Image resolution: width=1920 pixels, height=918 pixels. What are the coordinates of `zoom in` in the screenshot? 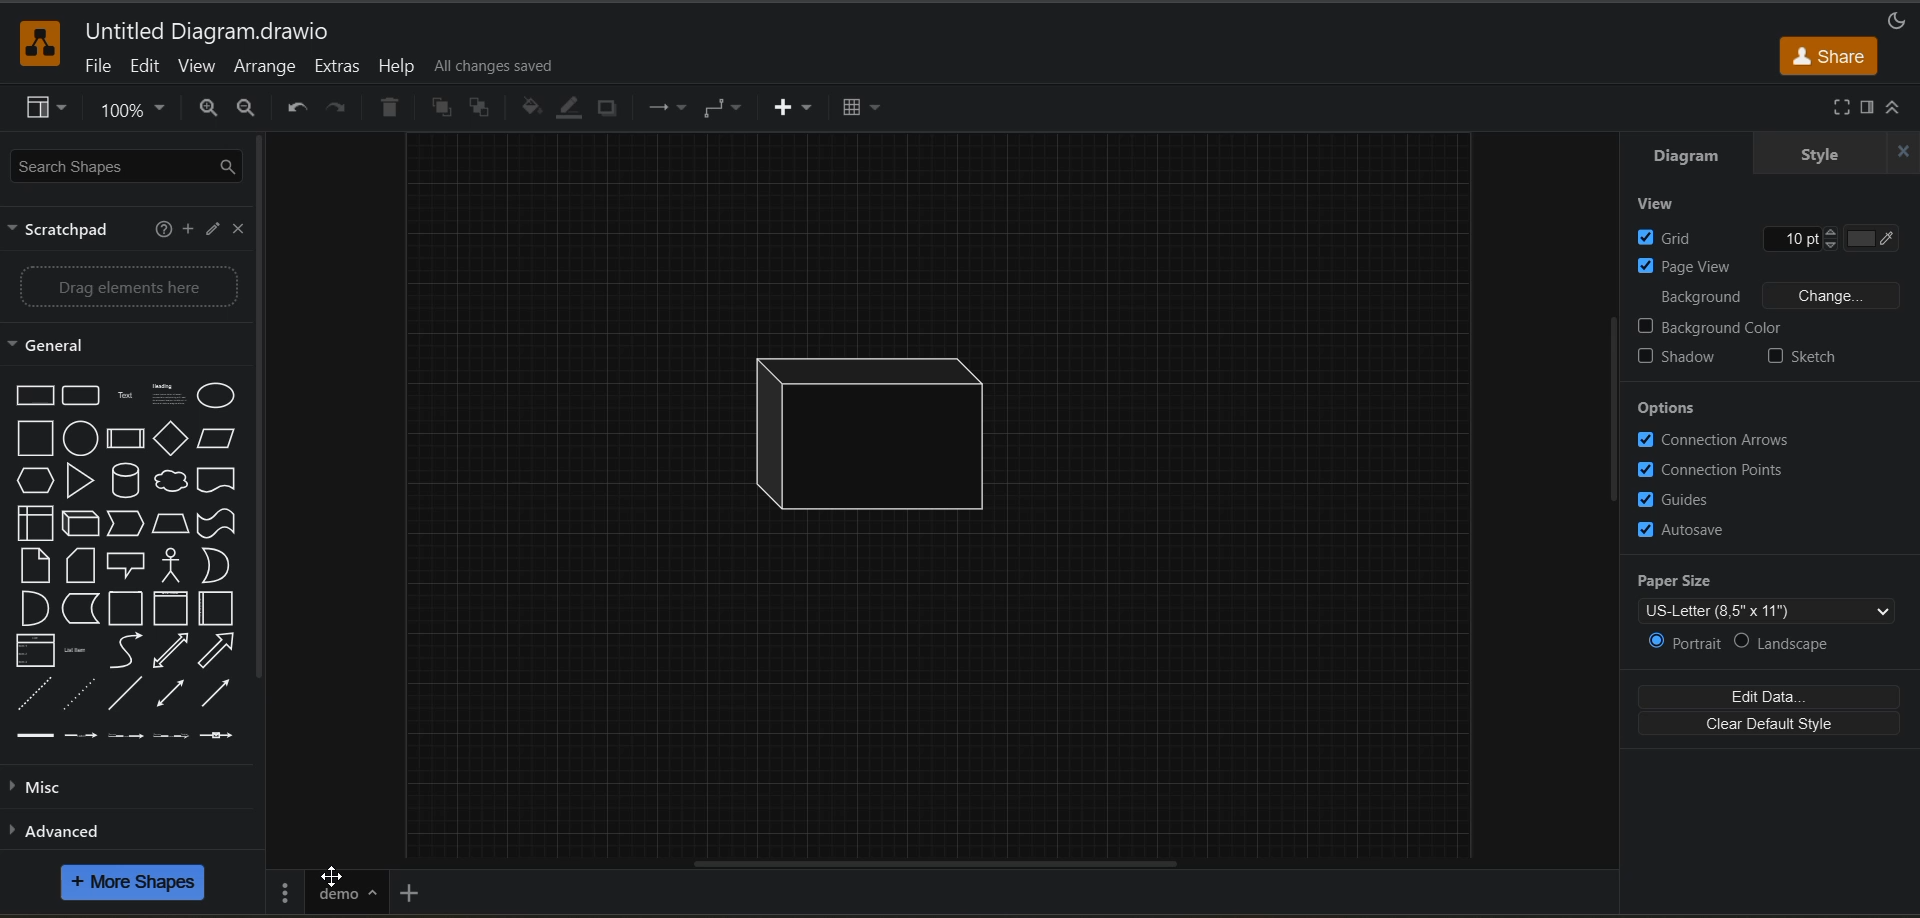 It's located at (244, 108).